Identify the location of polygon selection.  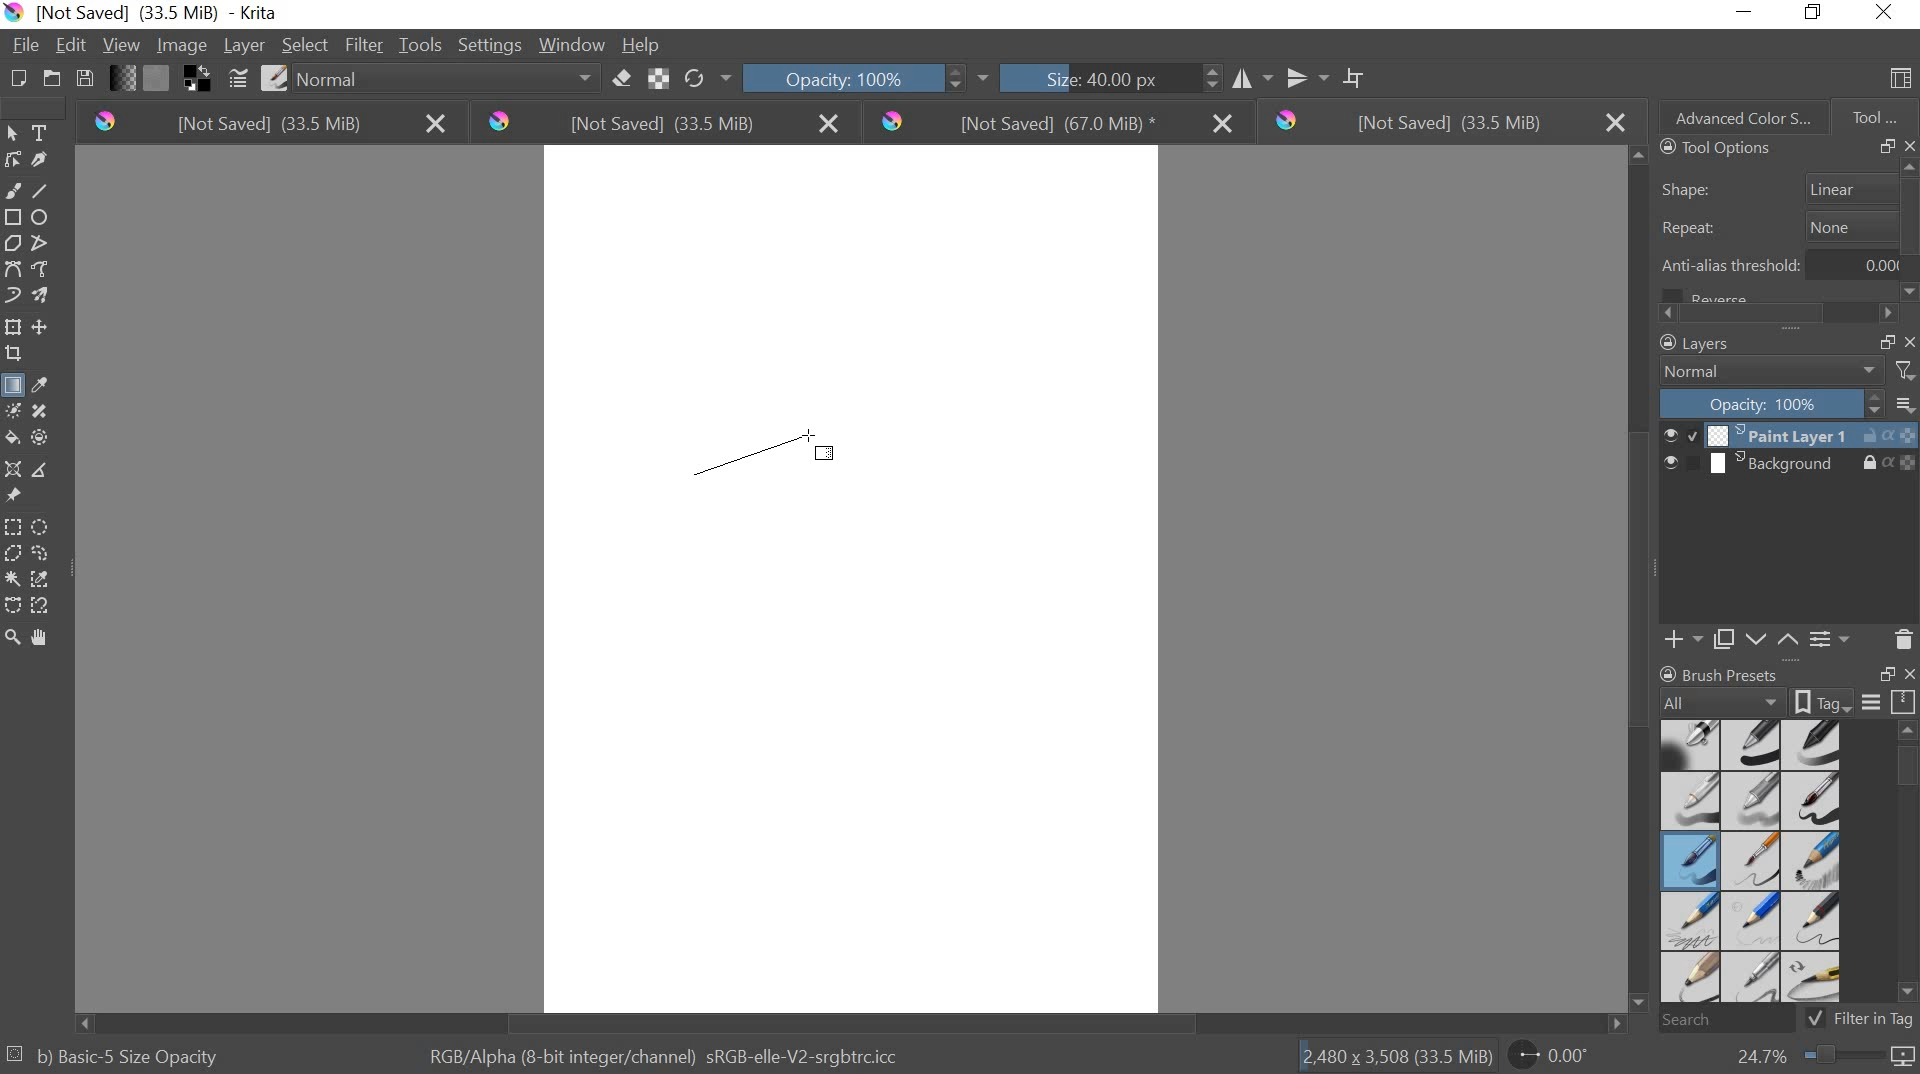
(12, 554).